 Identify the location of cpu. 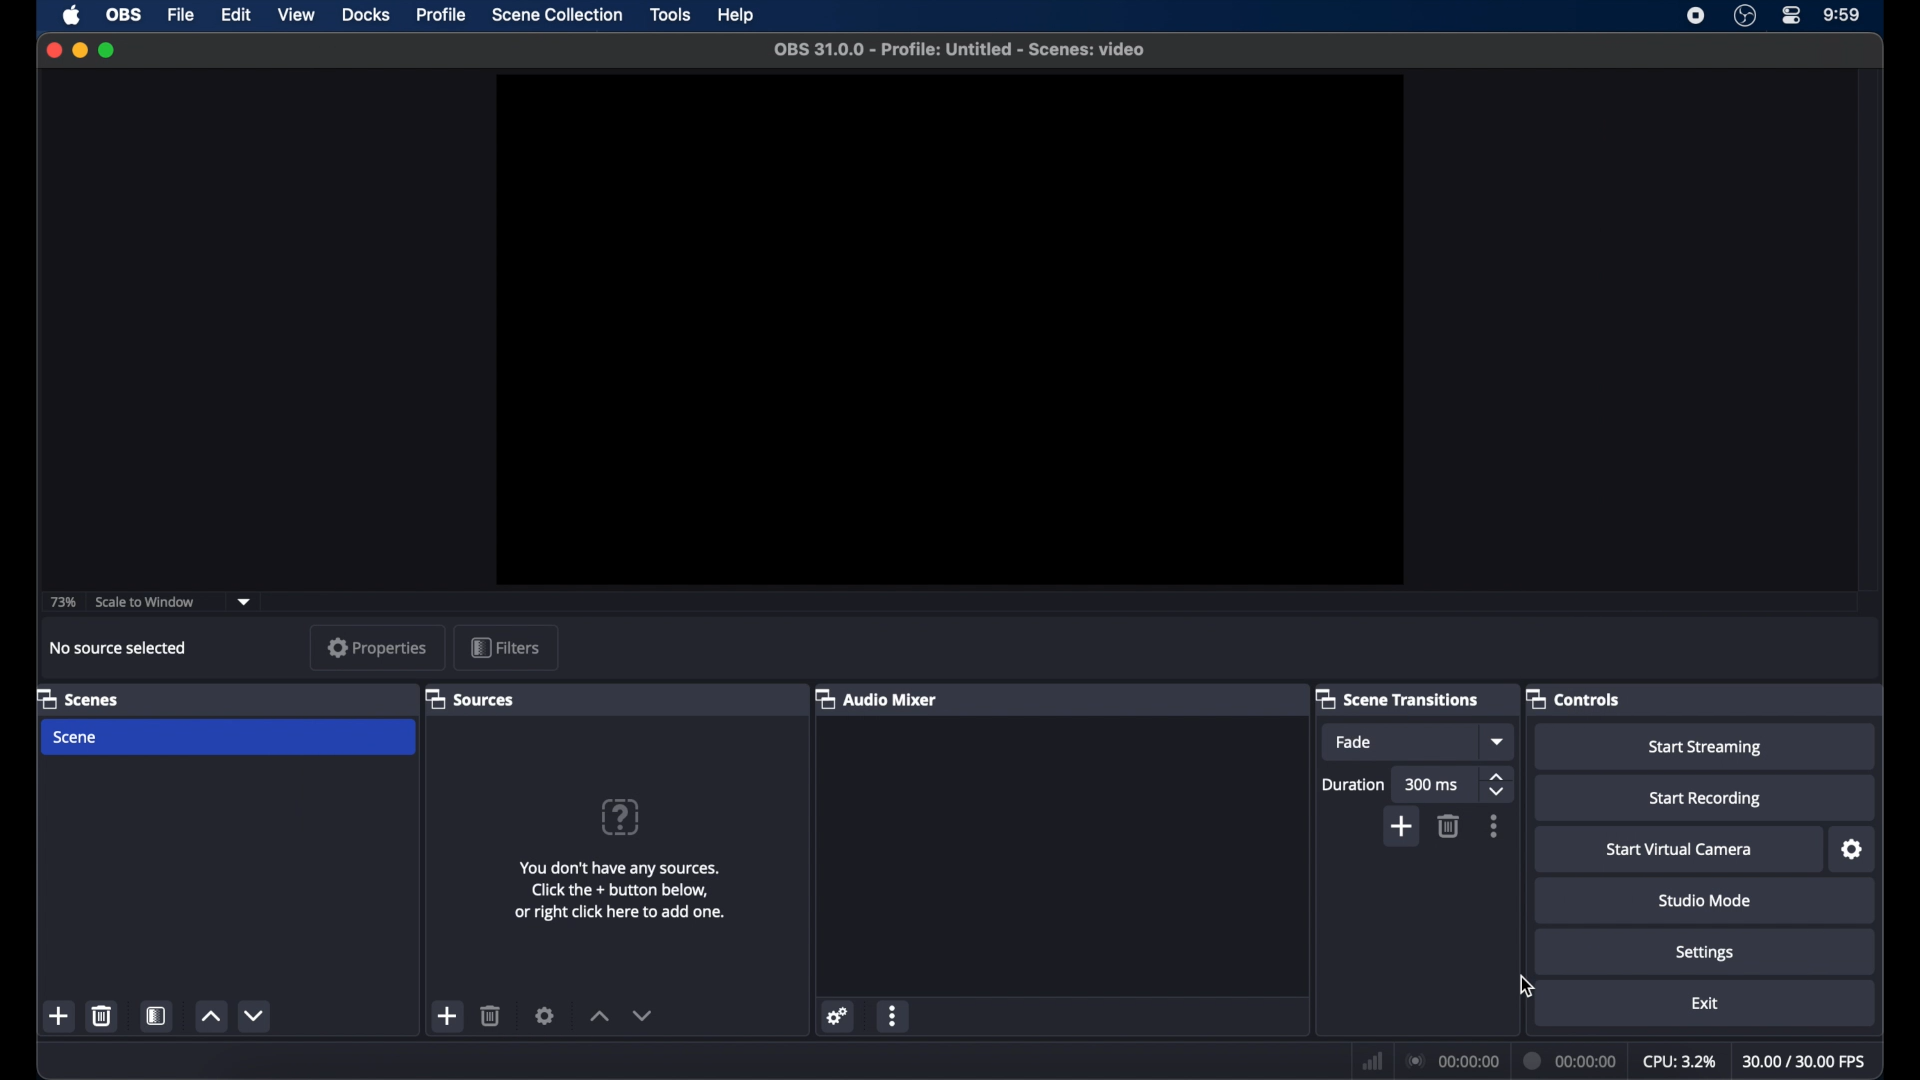
(1680, 1061).